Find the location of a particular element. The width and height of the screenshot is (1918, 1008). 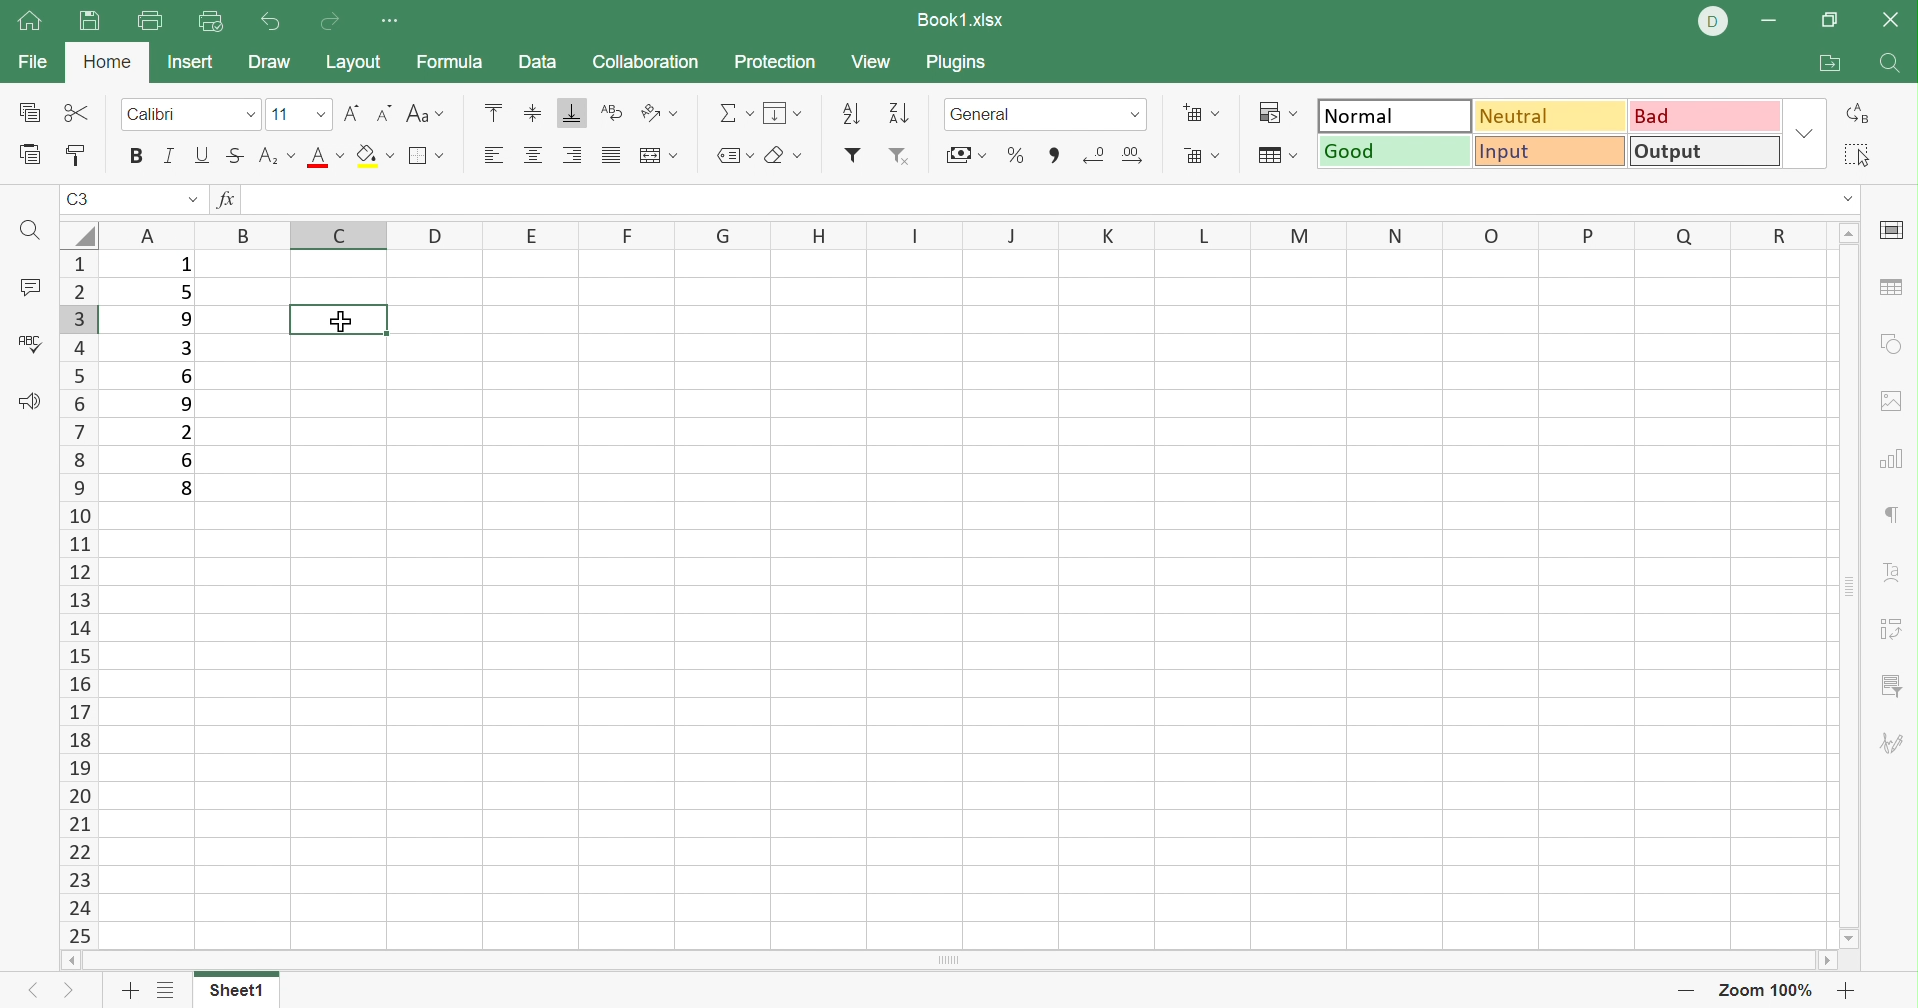

Fill is located at coordinates (782, 113).